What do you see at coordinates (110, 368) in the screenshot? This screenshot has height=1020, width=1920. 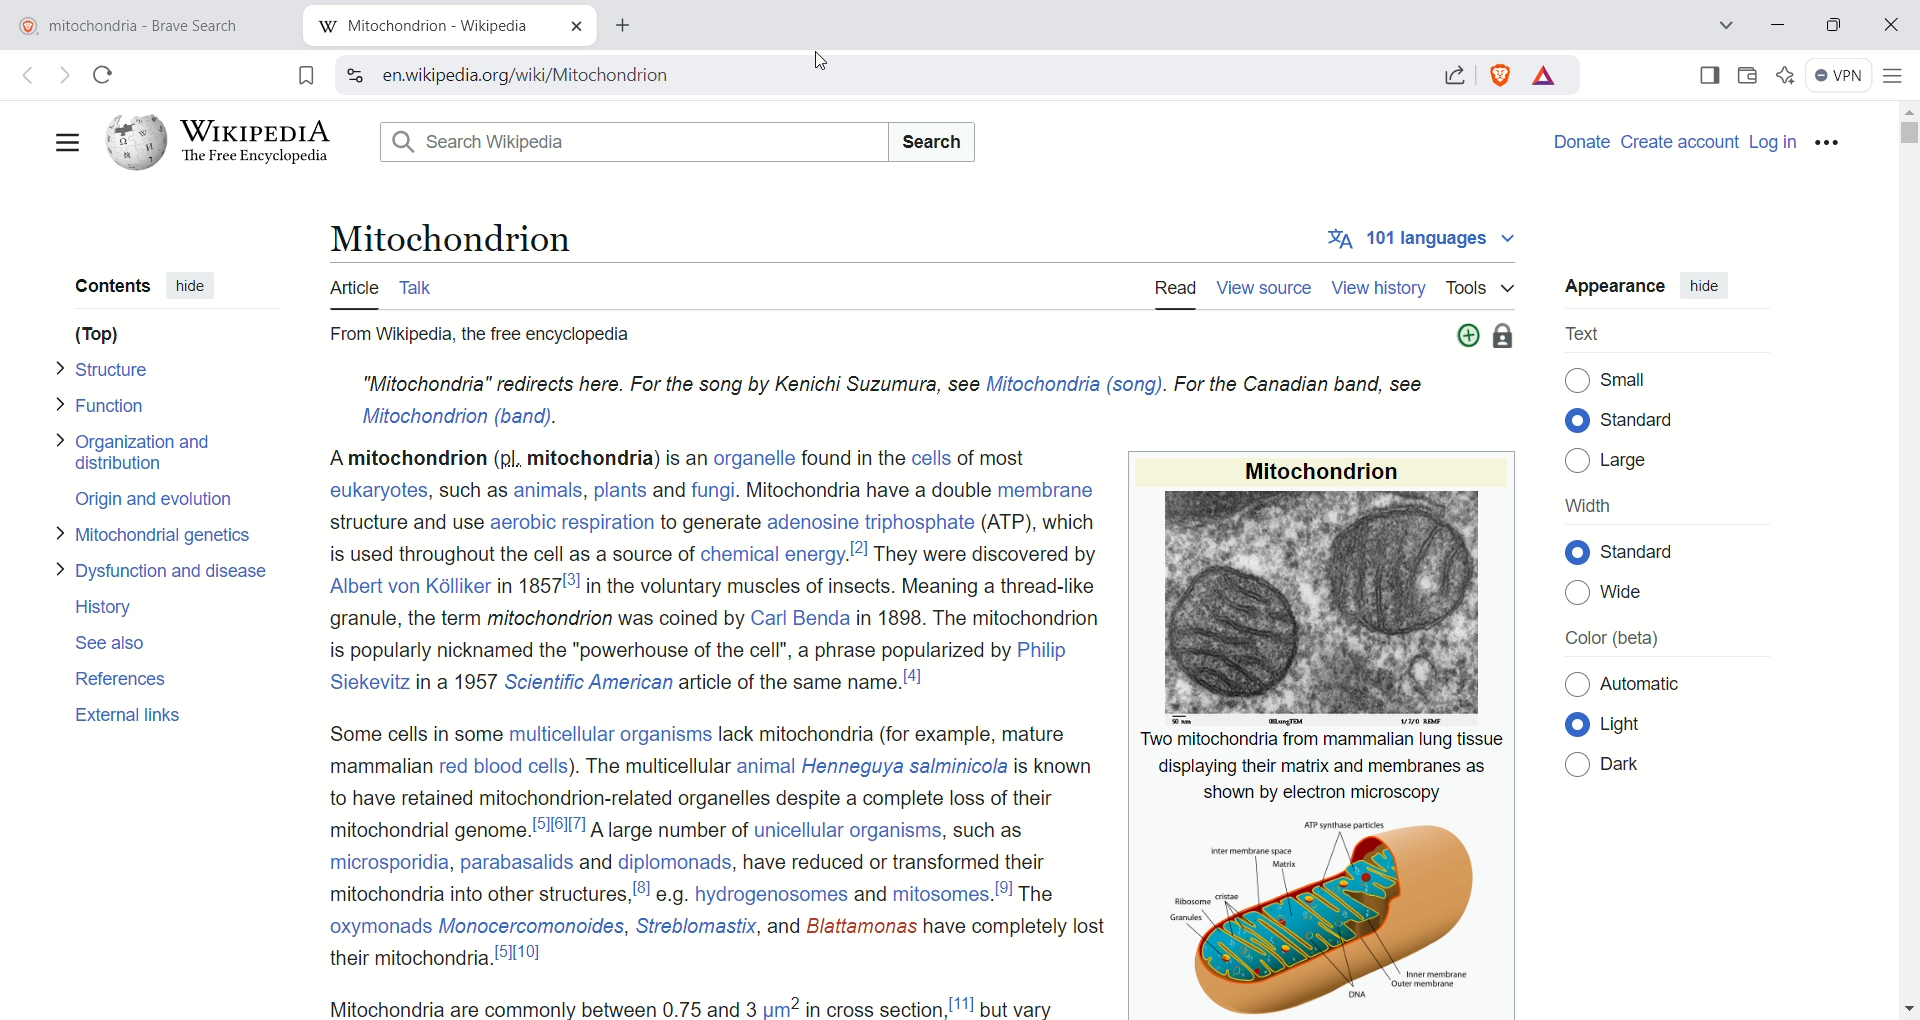 I see `Structure` at bounding box center [110, 368].